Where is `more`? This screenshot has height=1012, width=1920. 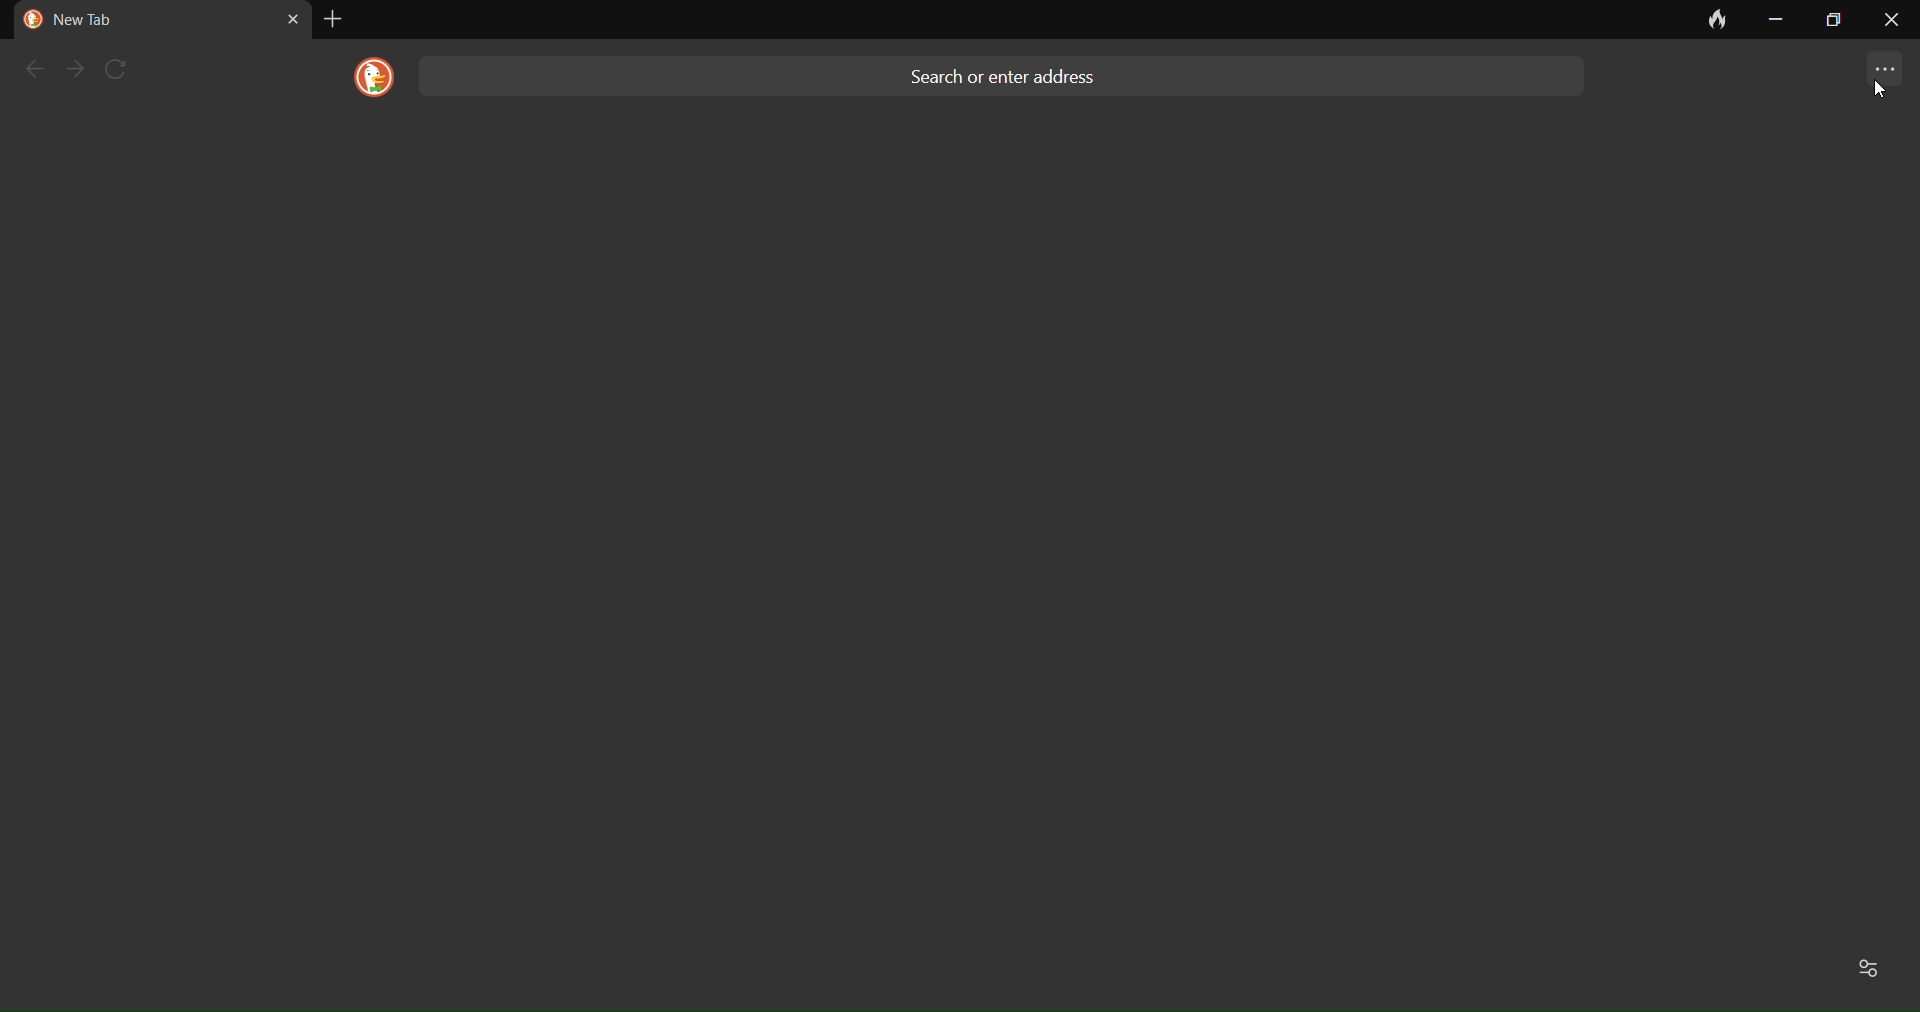
more is located at coordinates (1874, 72).